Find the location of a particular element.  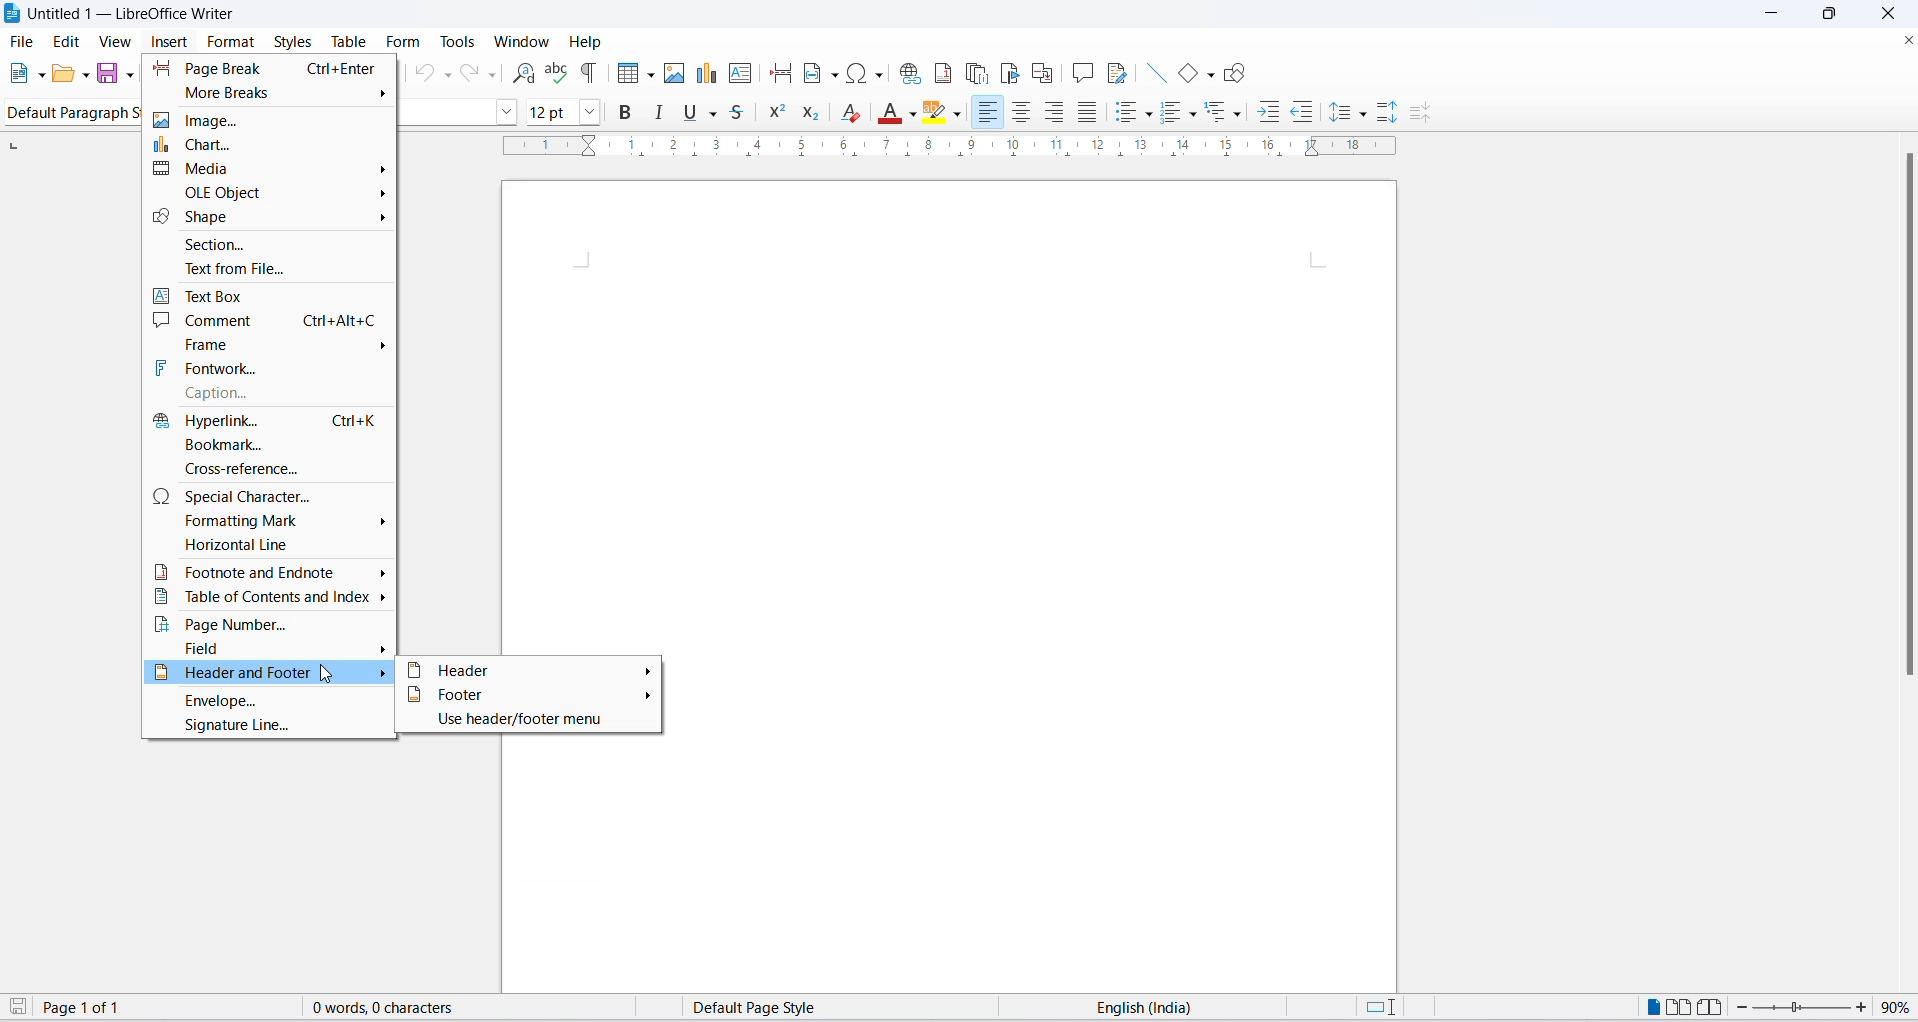

close is located at coordinates (1906, 37).